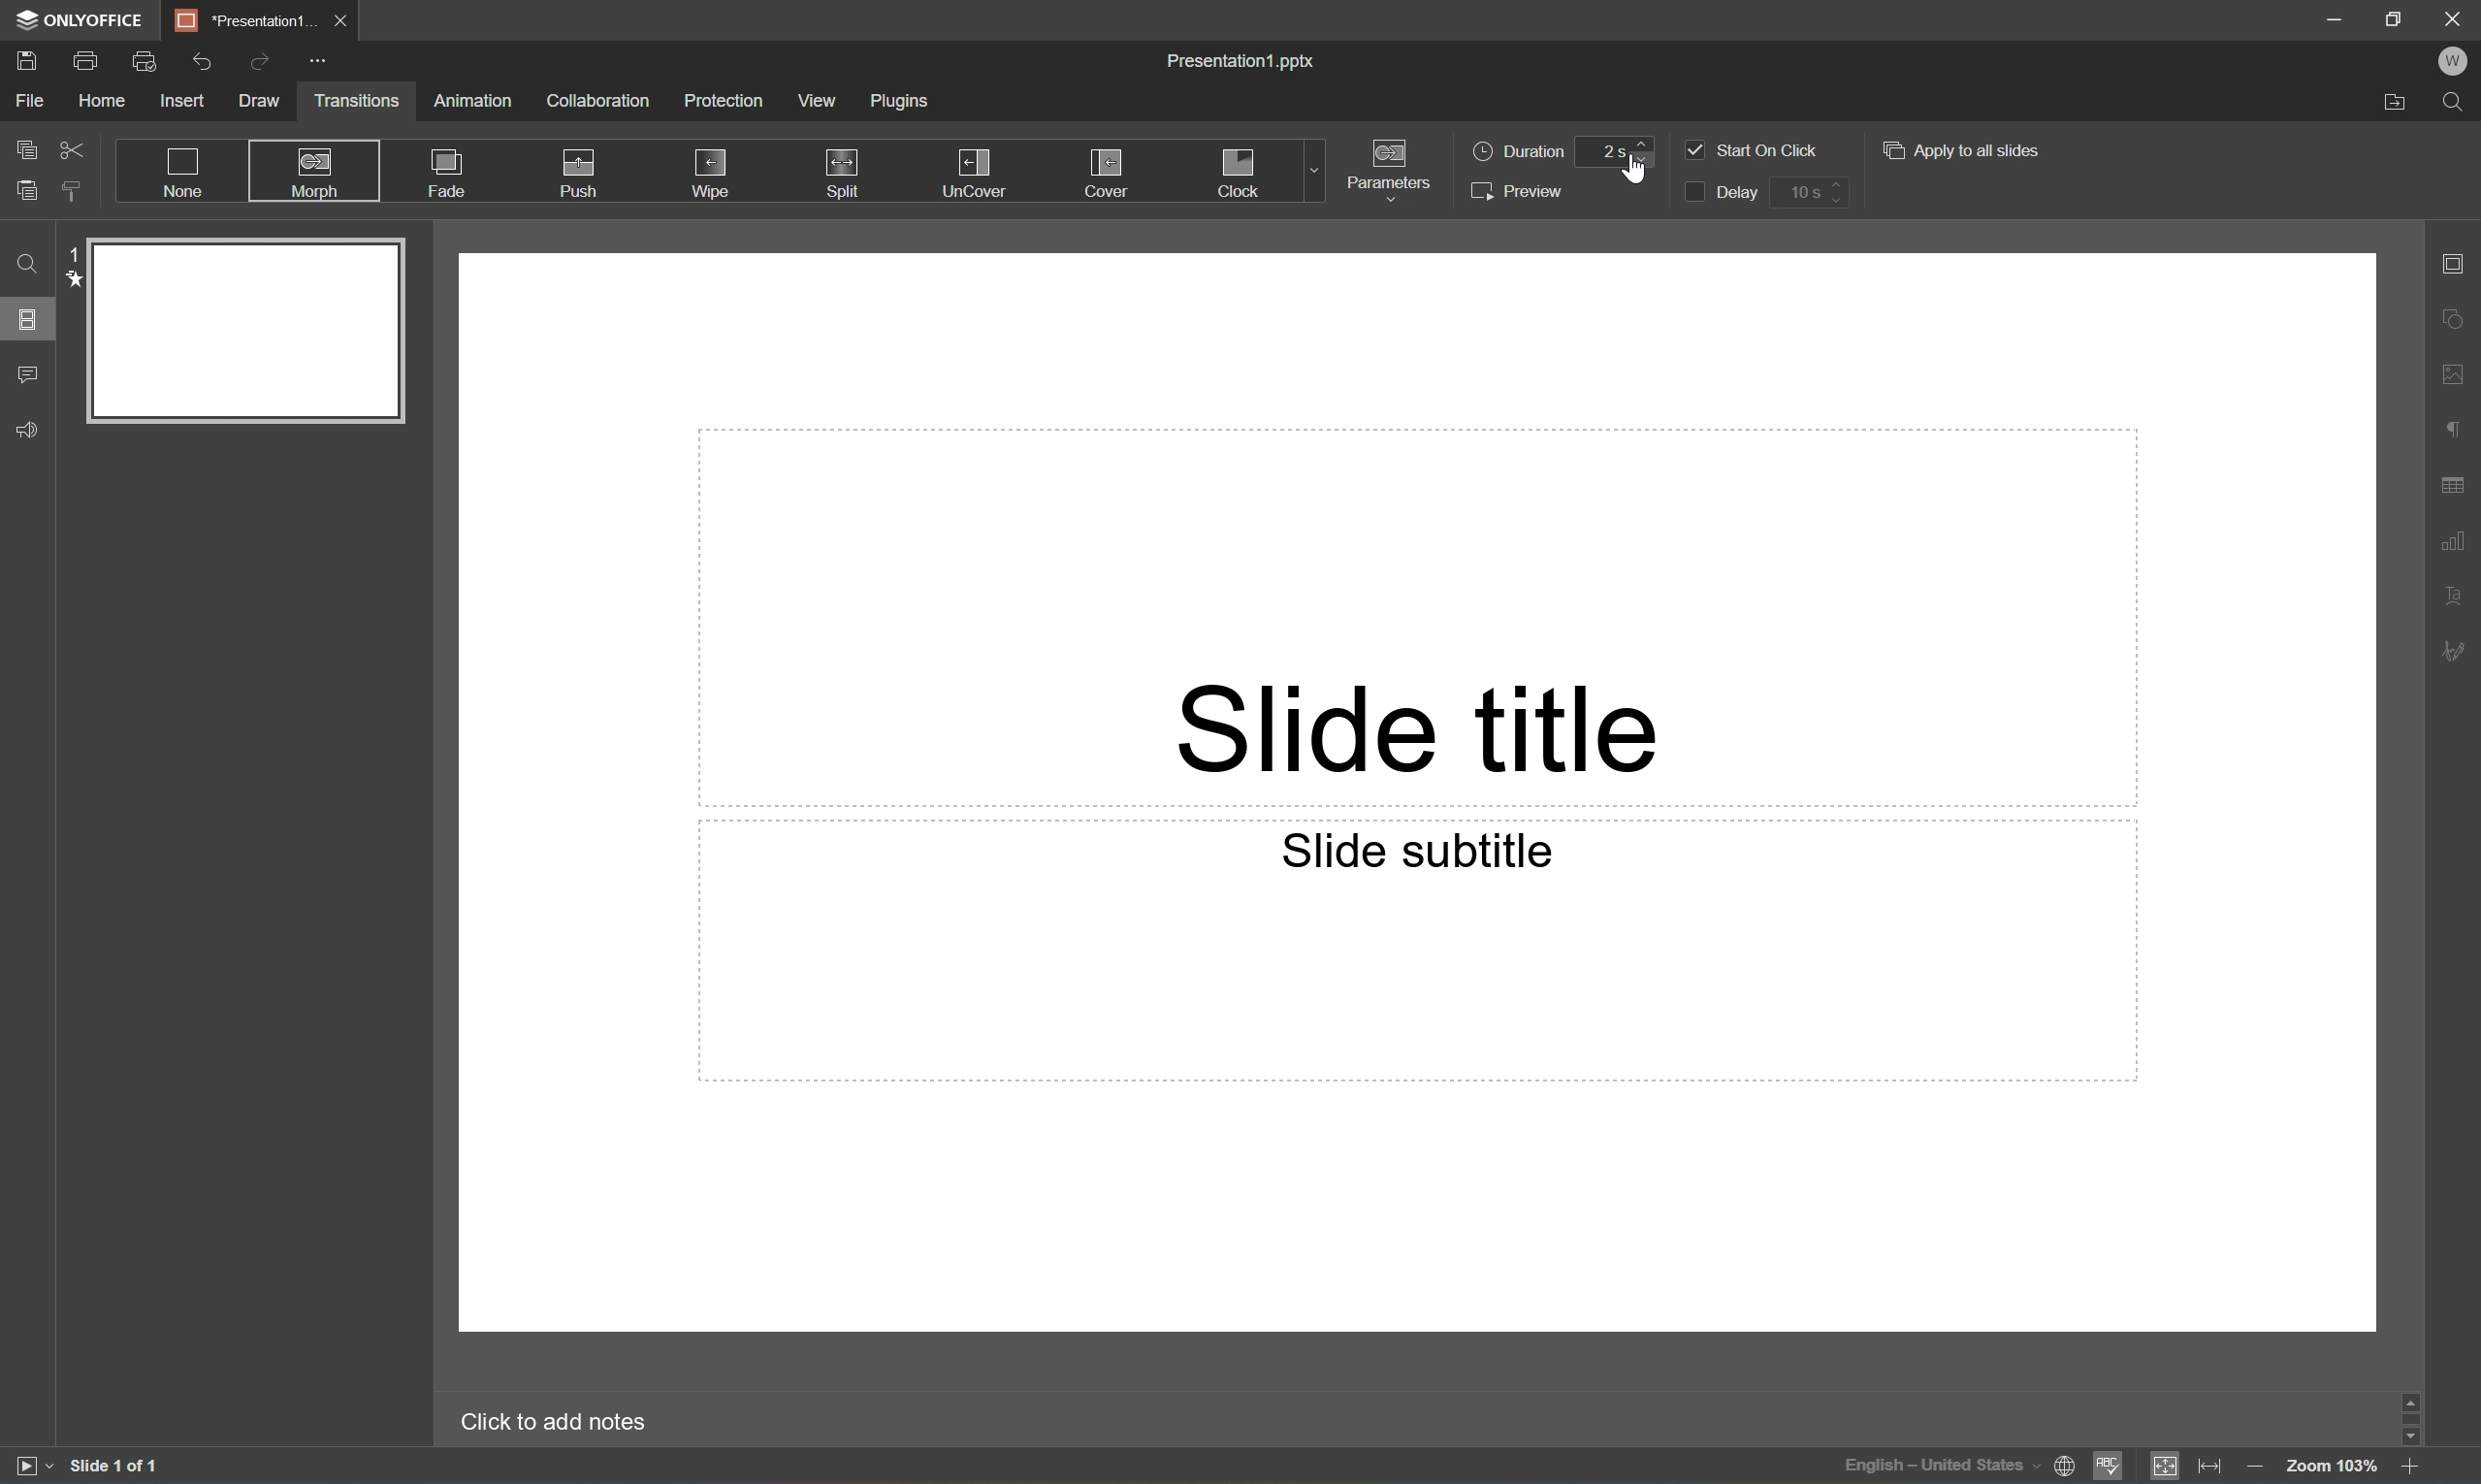  What do you see at coordinates (597, 100) in the screenshot?
I see `Collaboration` at bounding box center [597, 100].